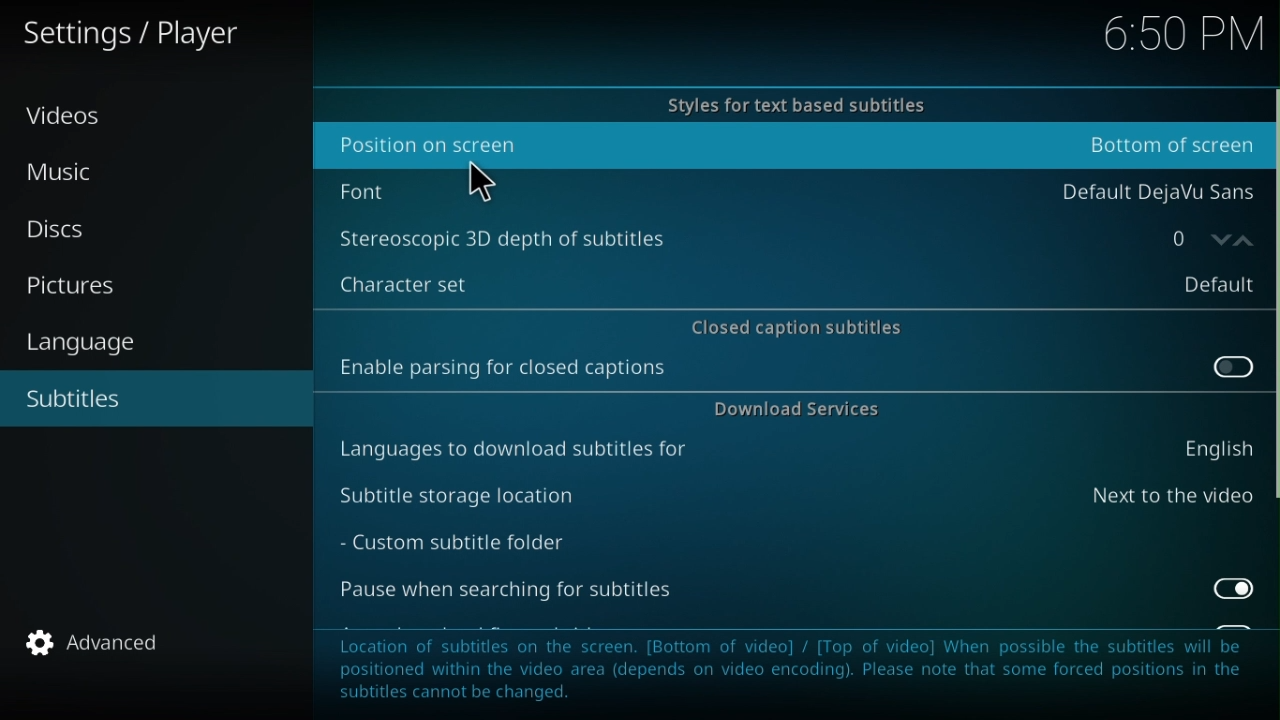 The width and height of the screenshot is (1280, 720). I want to click on Music, so click(67, 178).